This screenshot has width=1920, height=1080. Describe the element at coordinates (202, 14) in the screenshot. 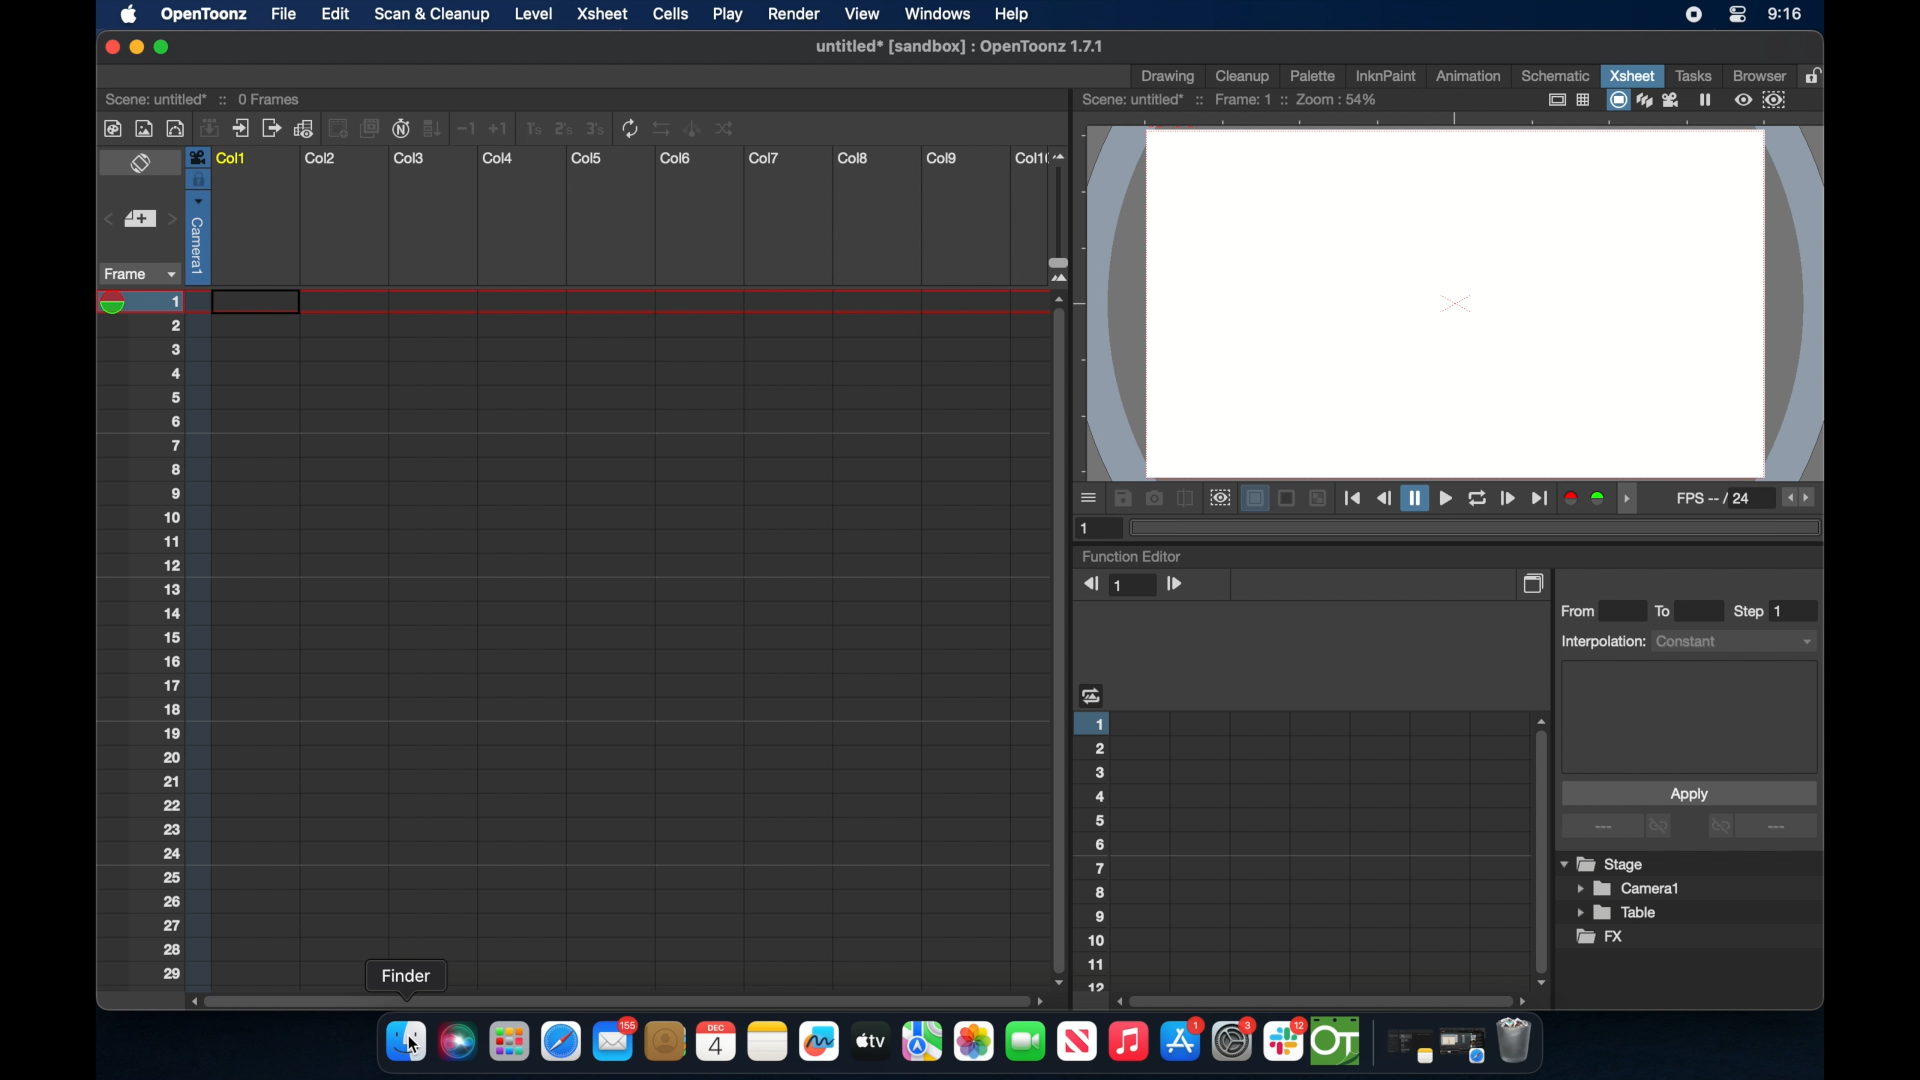

I see `opnetoonz` at that location.